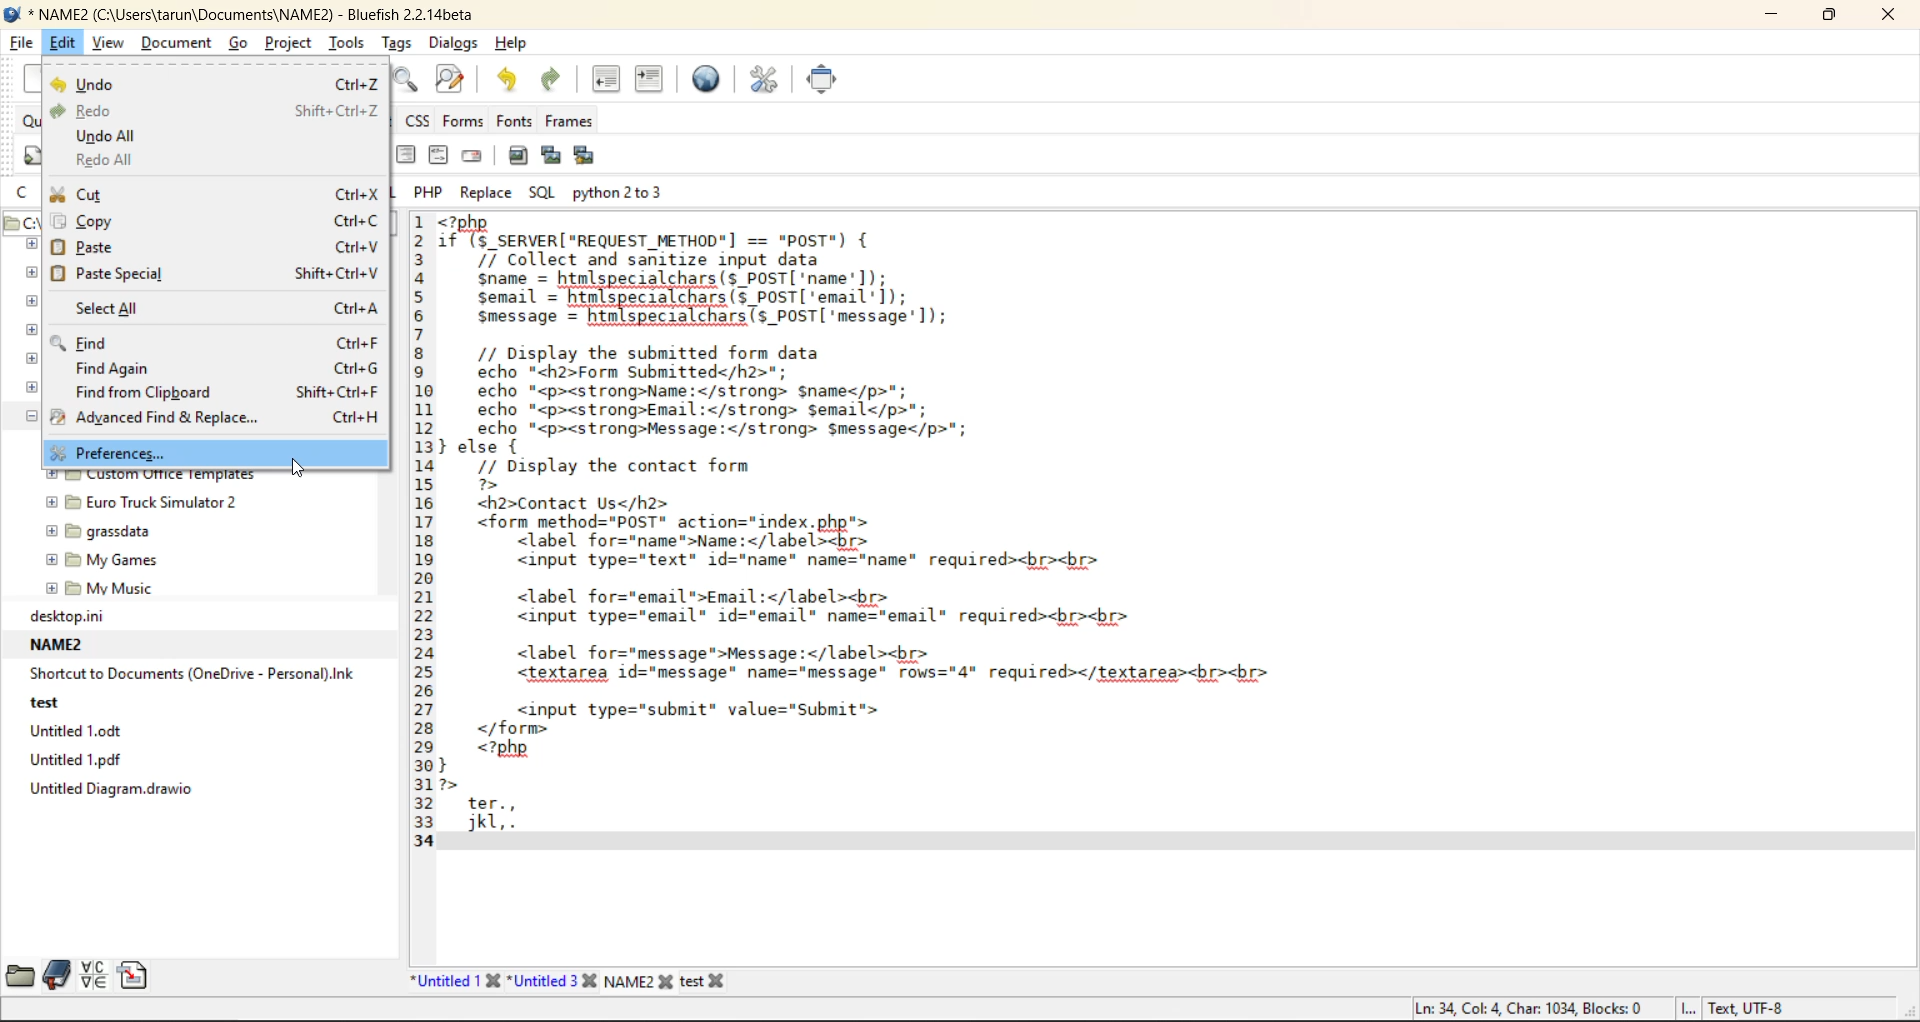 The image size is (1920, 1022). I want to click on file names, so click(576, 977).